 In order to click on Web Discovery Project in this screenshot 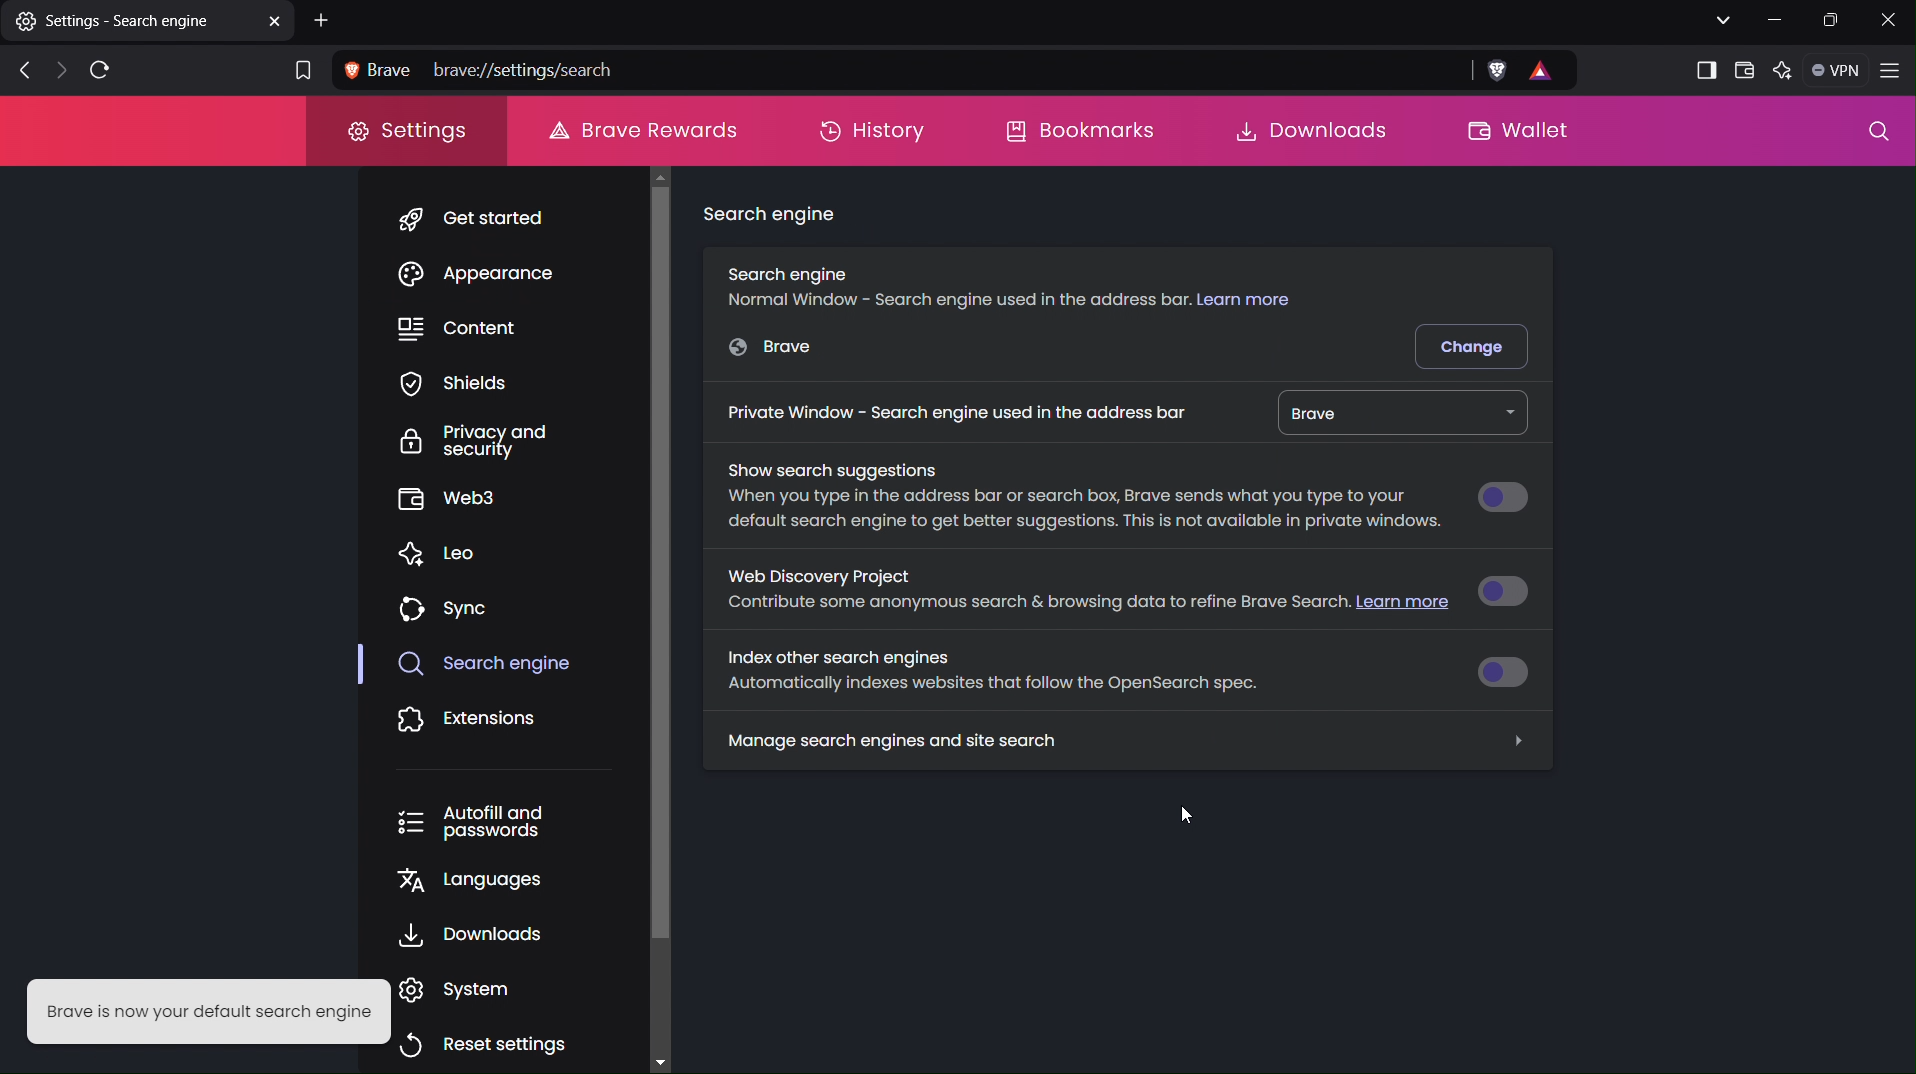, I will do `click(1081, 594)`.